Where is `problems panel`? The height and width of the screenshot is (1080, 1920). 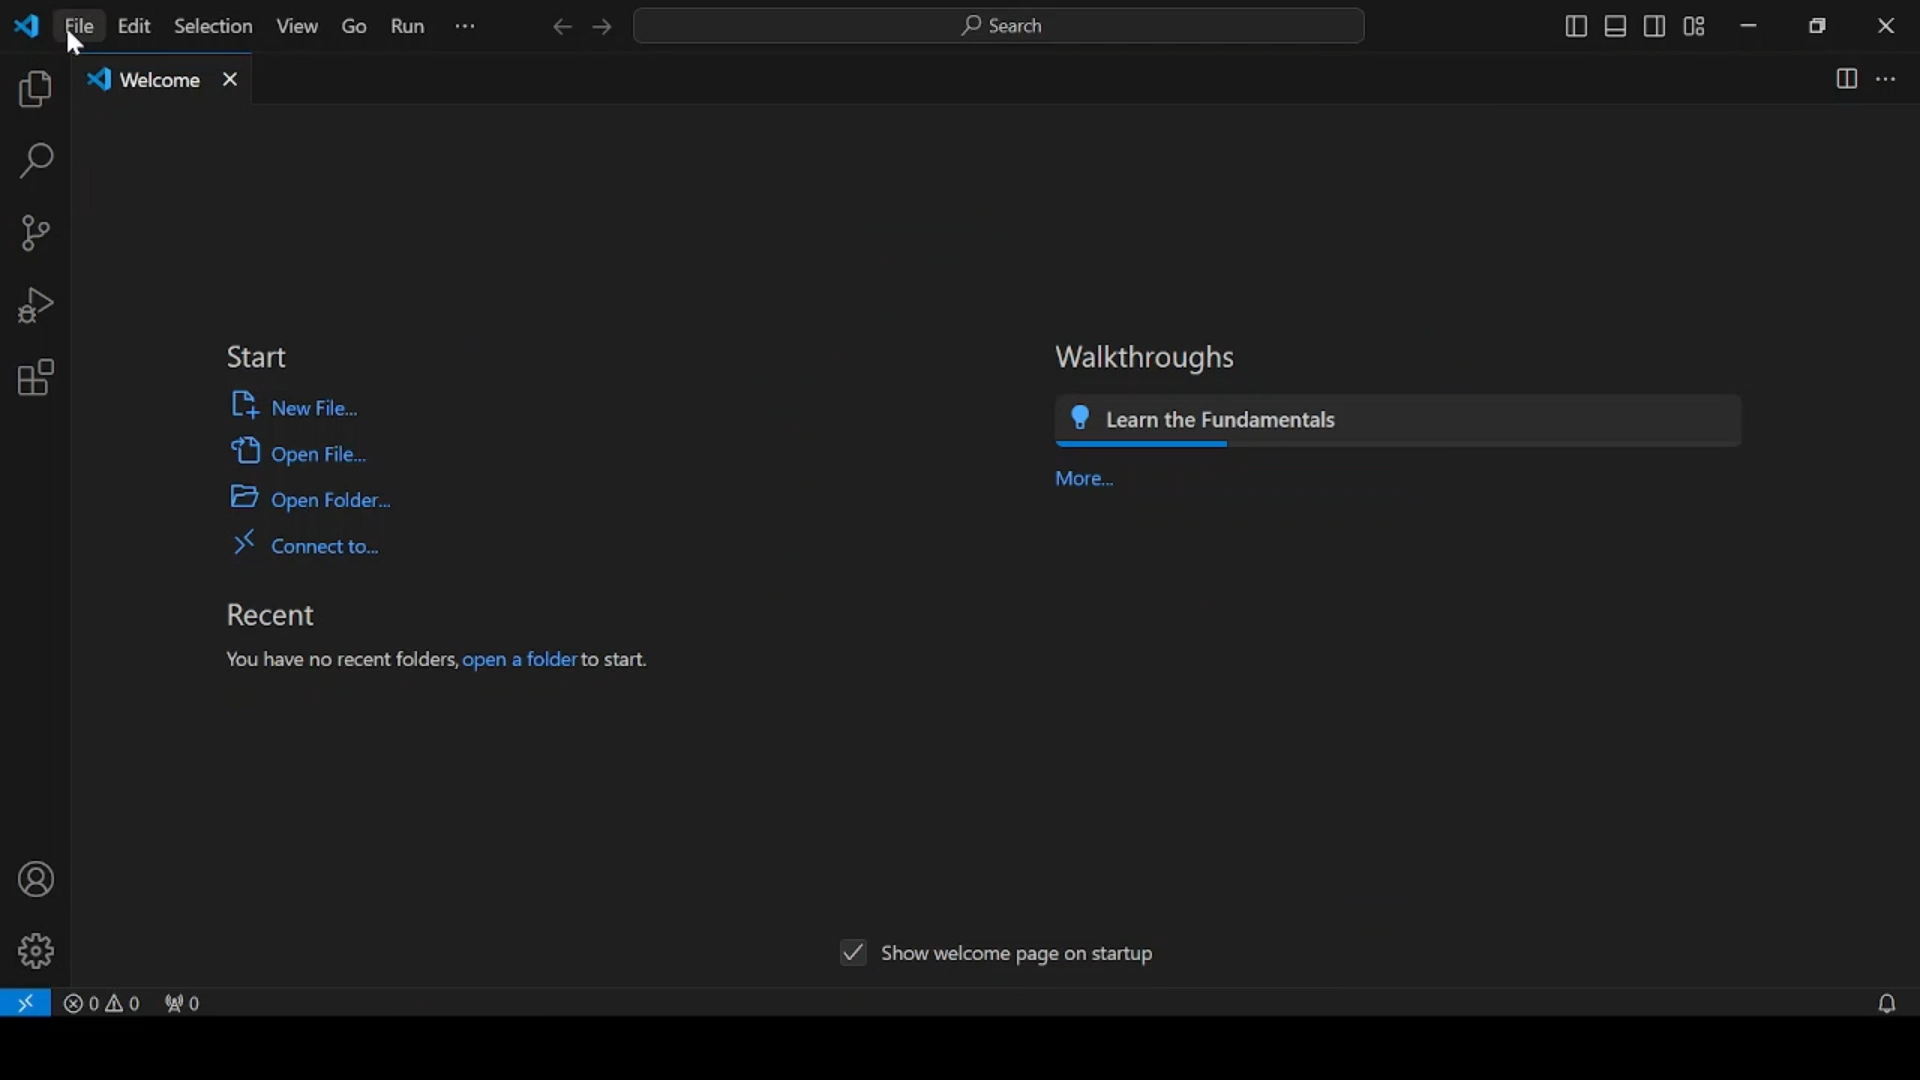 problems panel is located at coordinates (101, 1002).